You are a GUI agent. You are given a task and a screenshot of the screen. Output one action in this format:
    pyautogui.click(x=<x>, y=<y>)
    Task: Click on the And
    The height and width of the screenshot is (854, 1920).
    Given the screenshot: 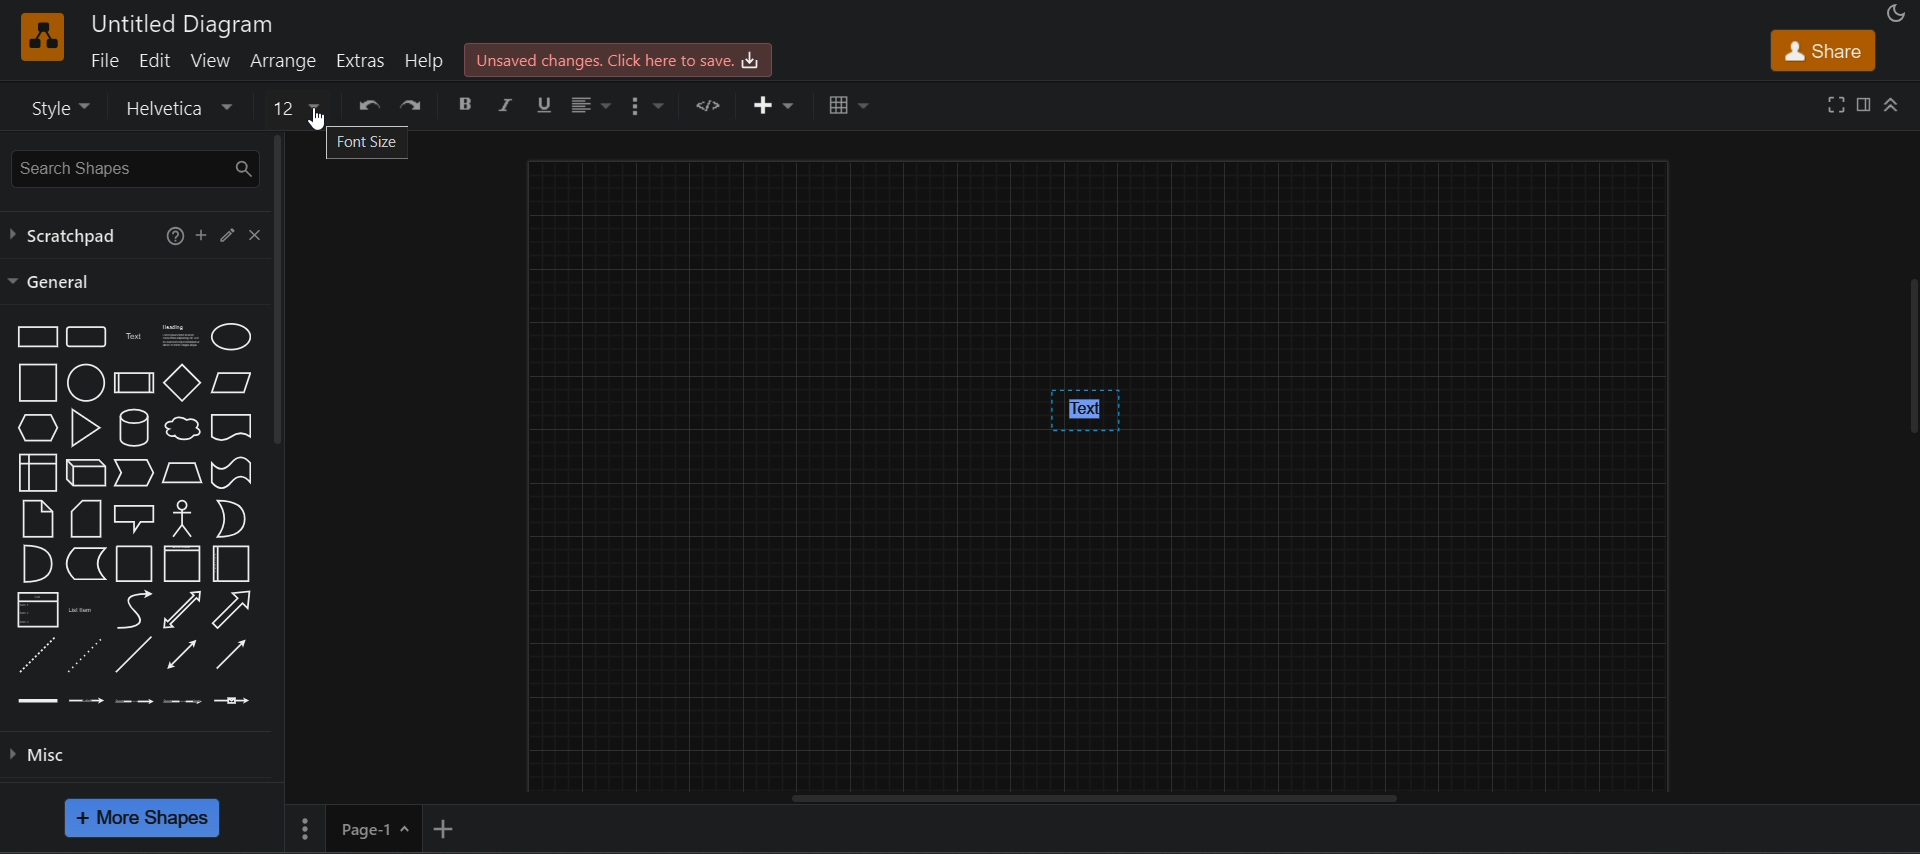 What is the action you would take?
    pyautogui.click(x=39, y=564)
    